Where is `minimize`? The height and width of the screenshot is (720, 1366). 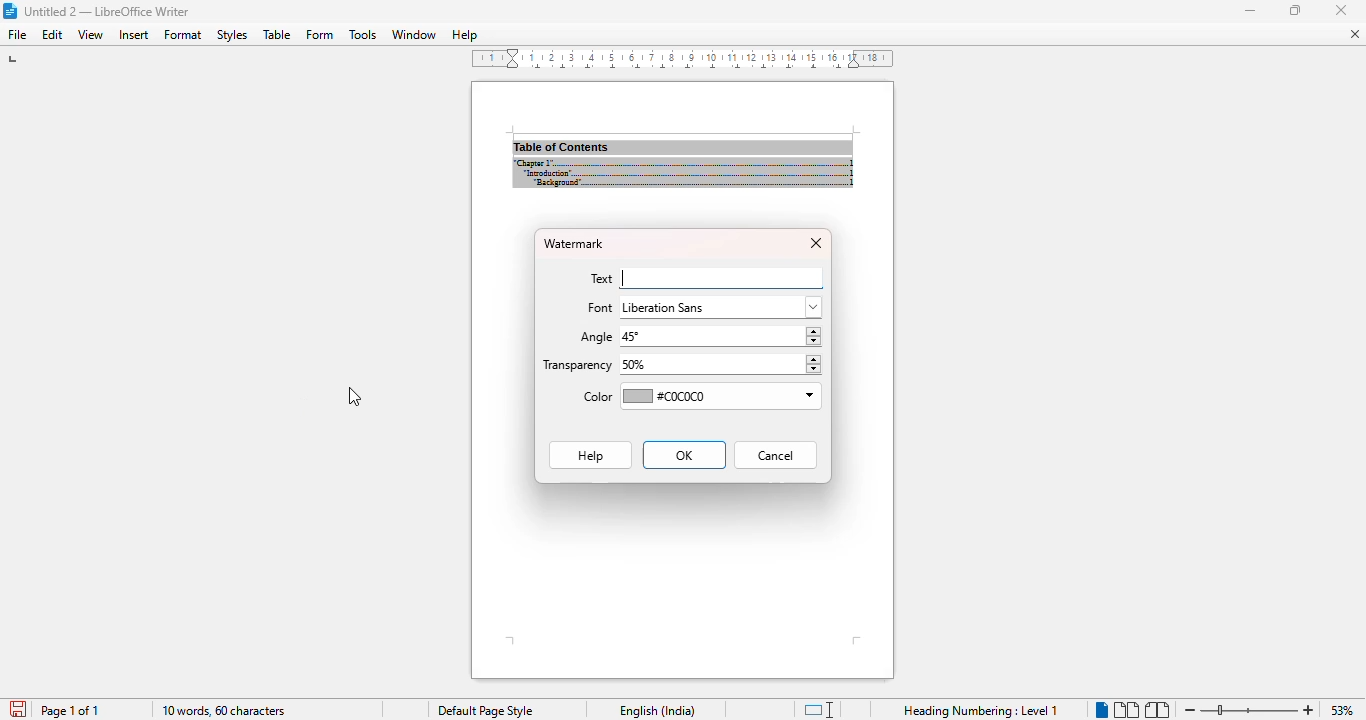 minimize is located at coordinates (1341, 10).